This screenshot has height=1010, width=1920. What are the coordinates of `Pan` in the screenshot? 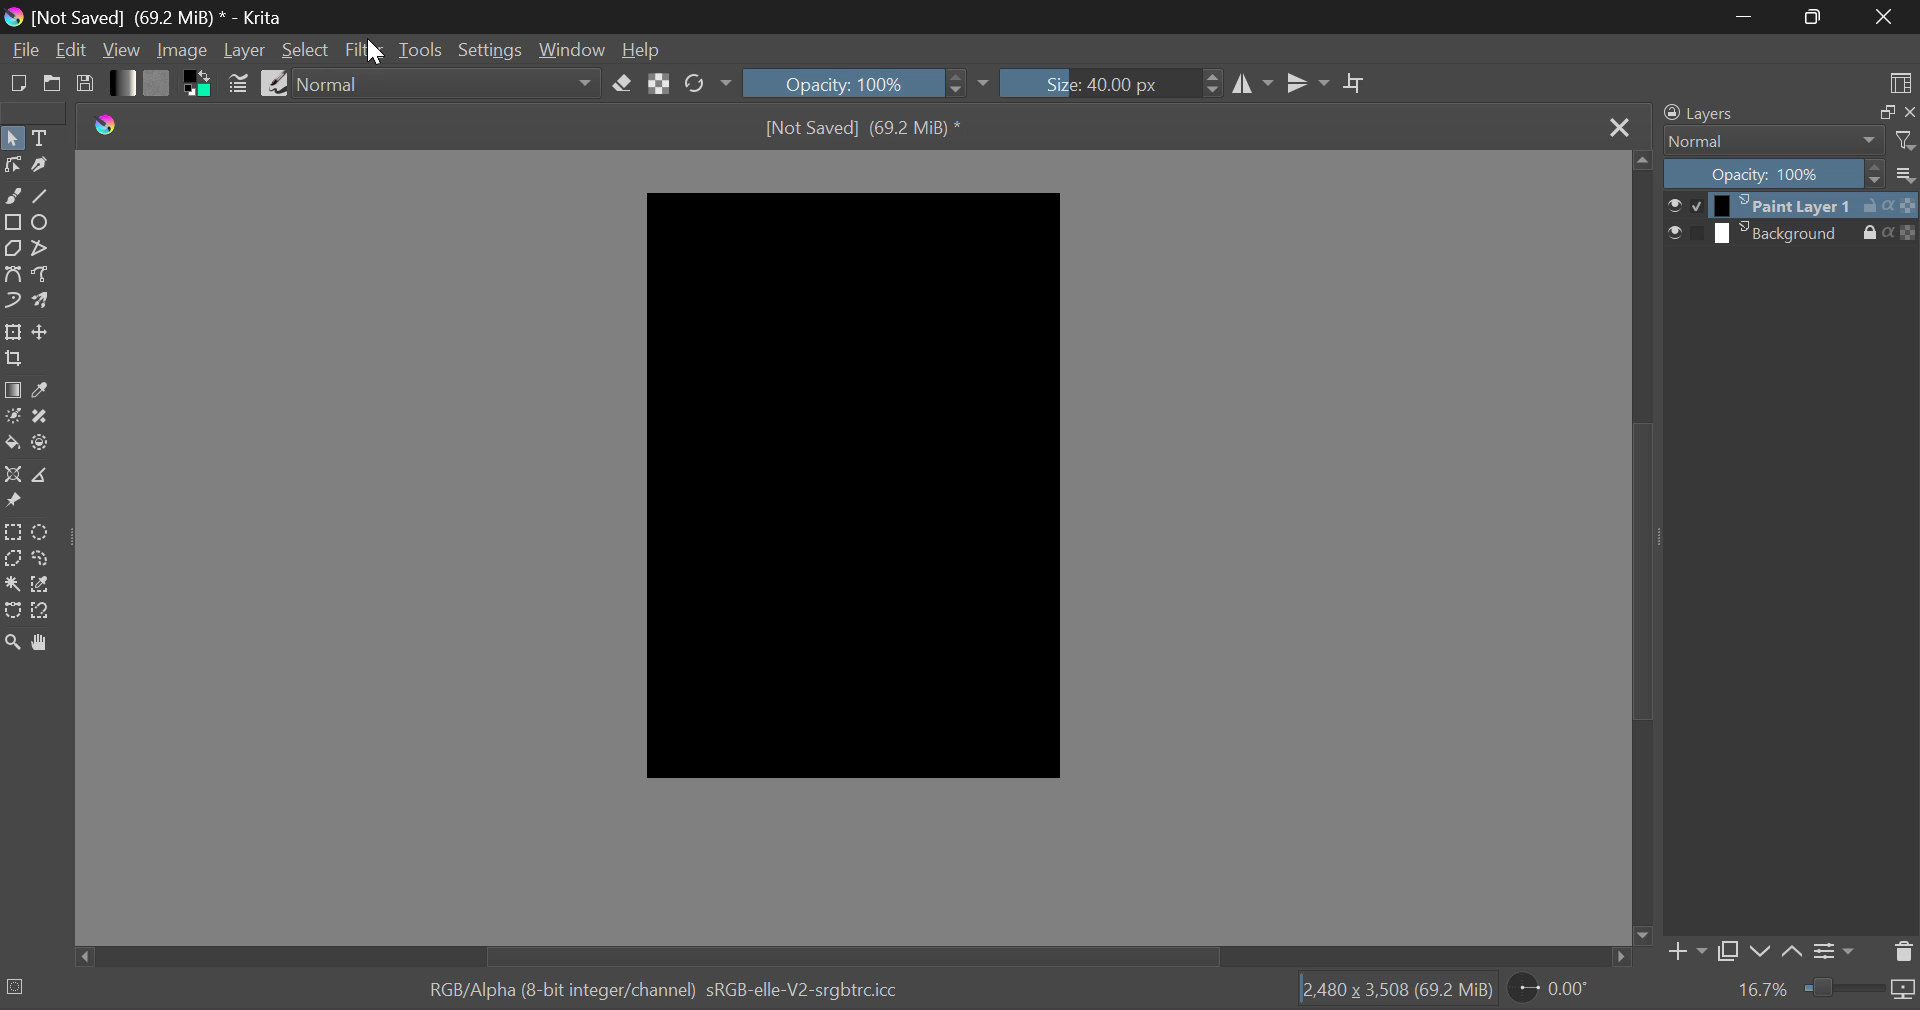 It's located at (46, 643).